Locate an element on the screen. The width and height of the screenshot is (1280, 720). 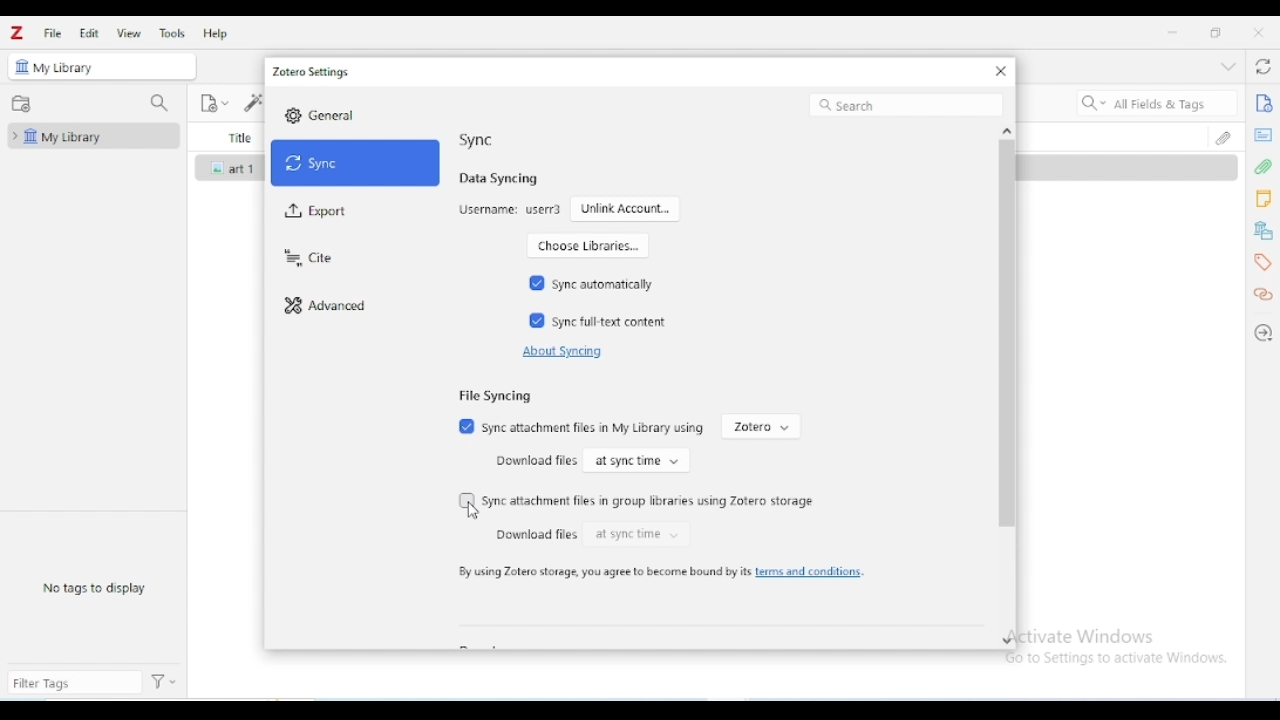
Checked box is located at coordinates (467, 425).